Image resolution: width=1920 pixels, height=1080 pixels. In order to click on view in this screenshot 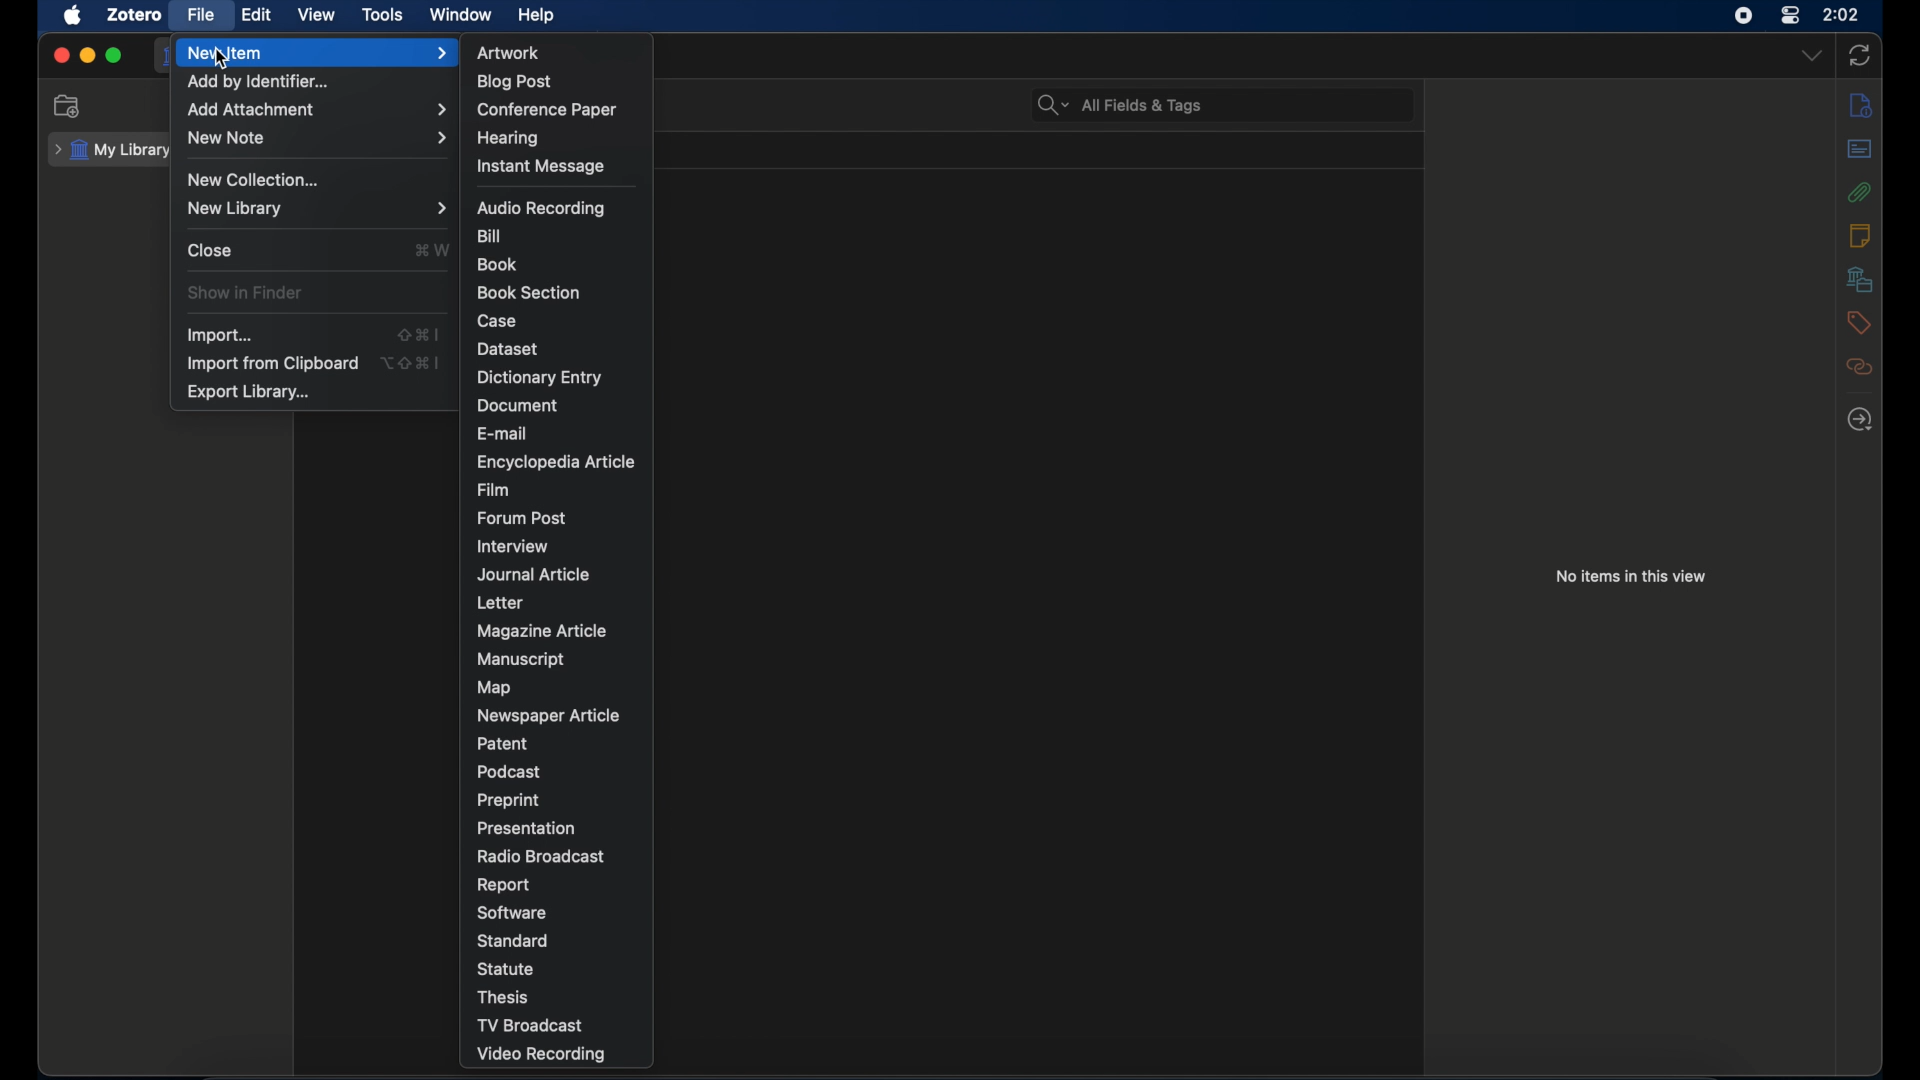, I will do `click(318, 15)`.